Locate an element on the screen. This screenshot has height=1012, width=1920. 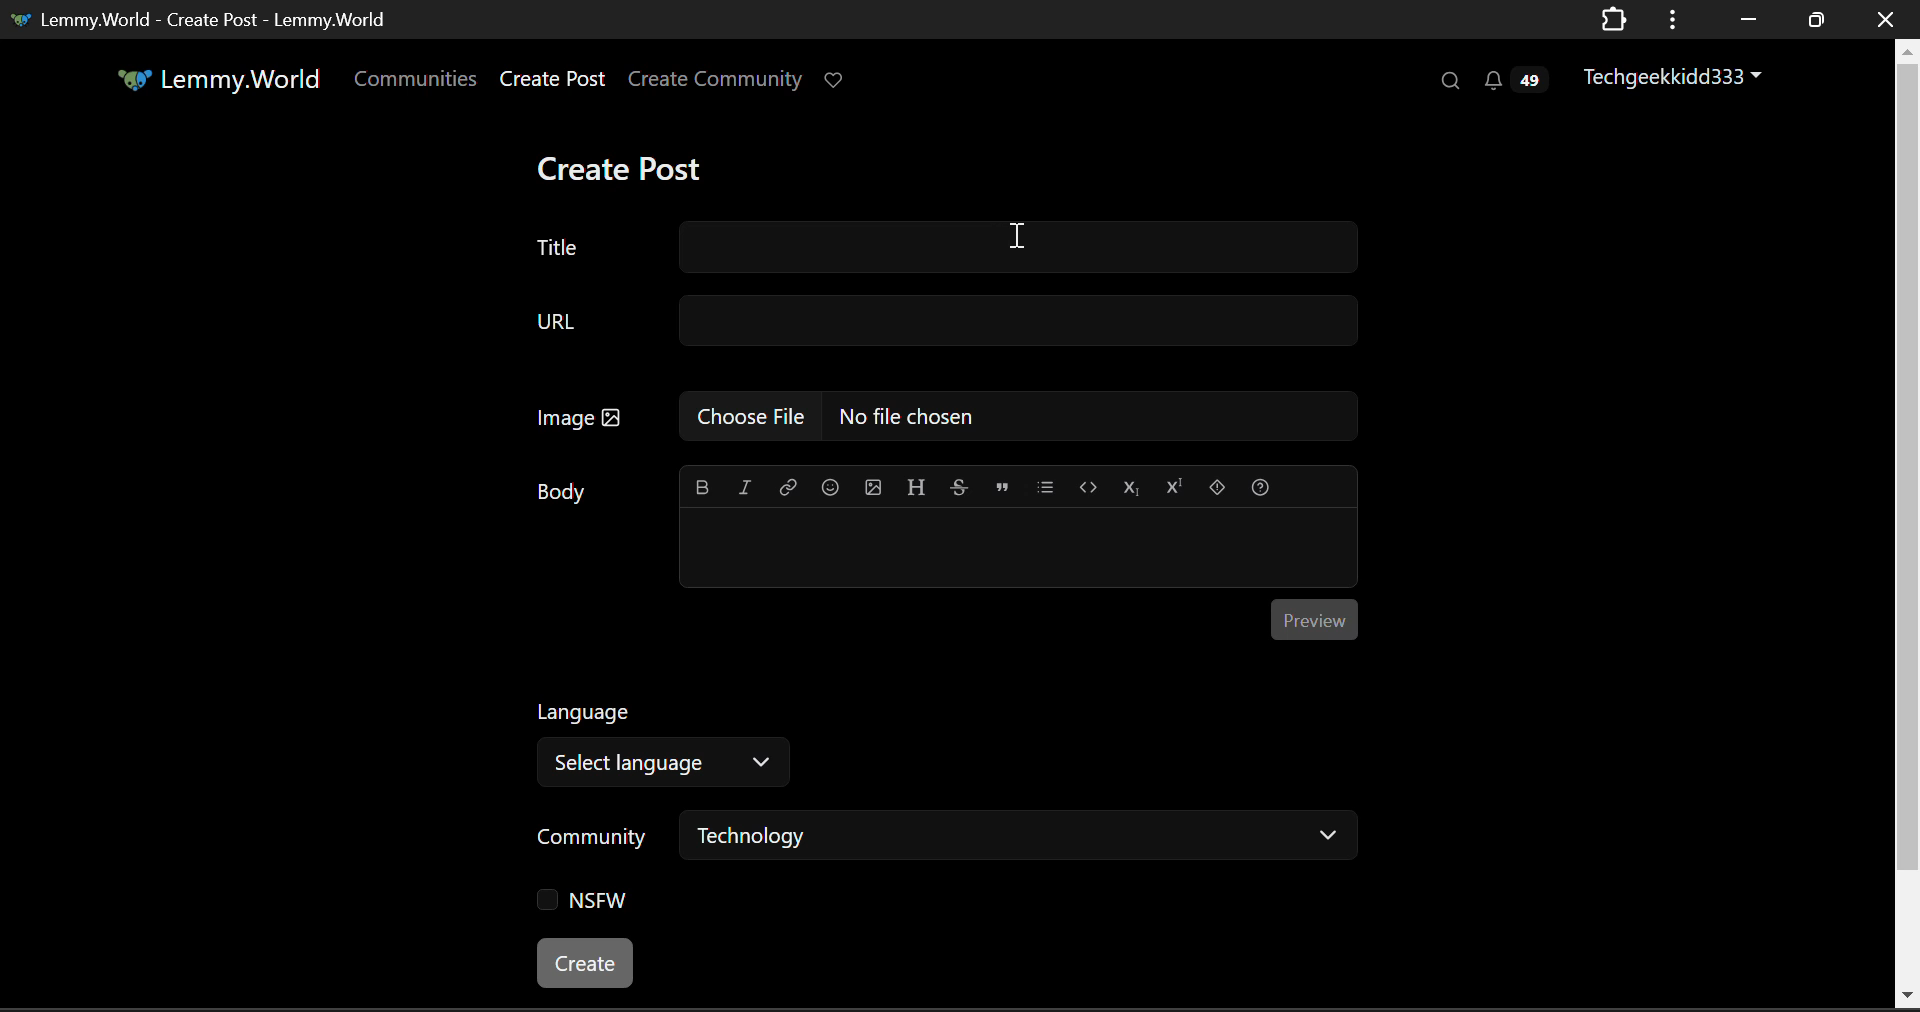
Select Language is located at coordinates (673, 738).